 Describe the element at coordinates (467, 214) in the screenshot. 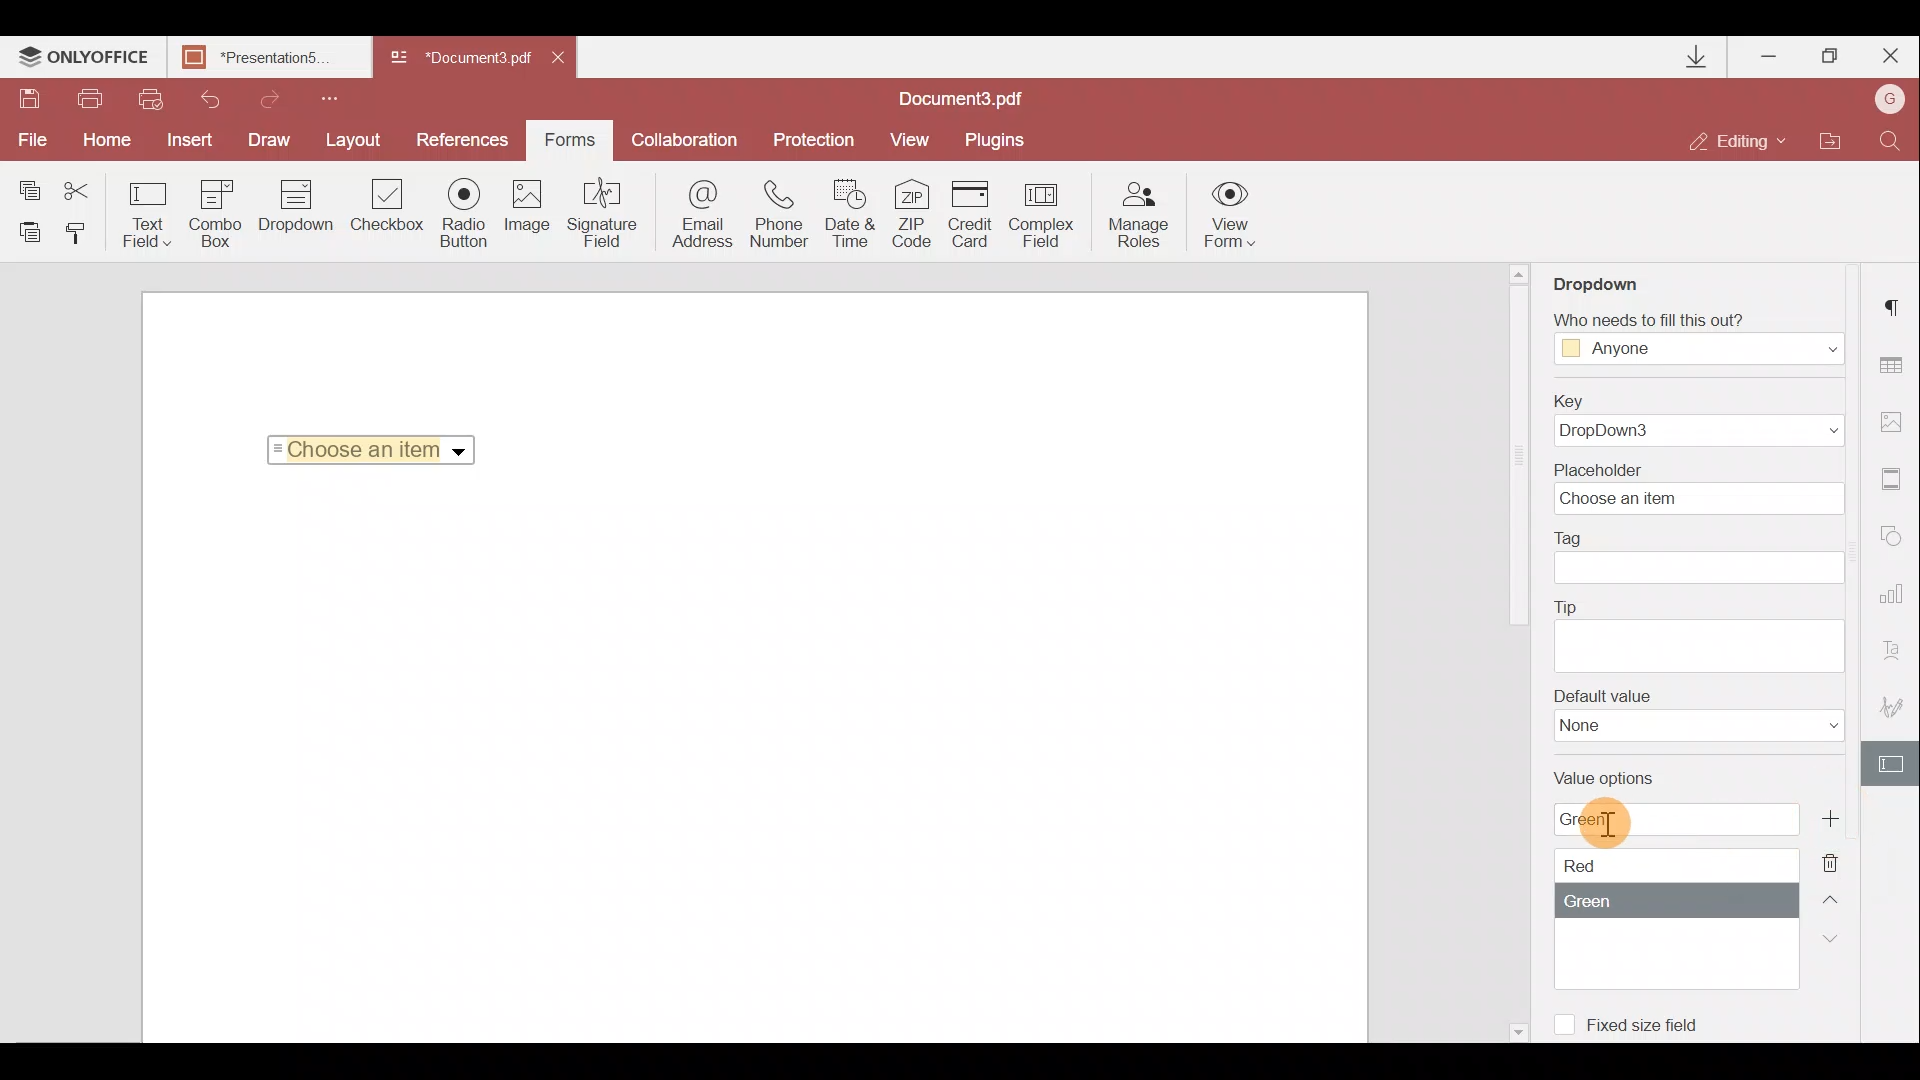

I see `Radio` at that location.